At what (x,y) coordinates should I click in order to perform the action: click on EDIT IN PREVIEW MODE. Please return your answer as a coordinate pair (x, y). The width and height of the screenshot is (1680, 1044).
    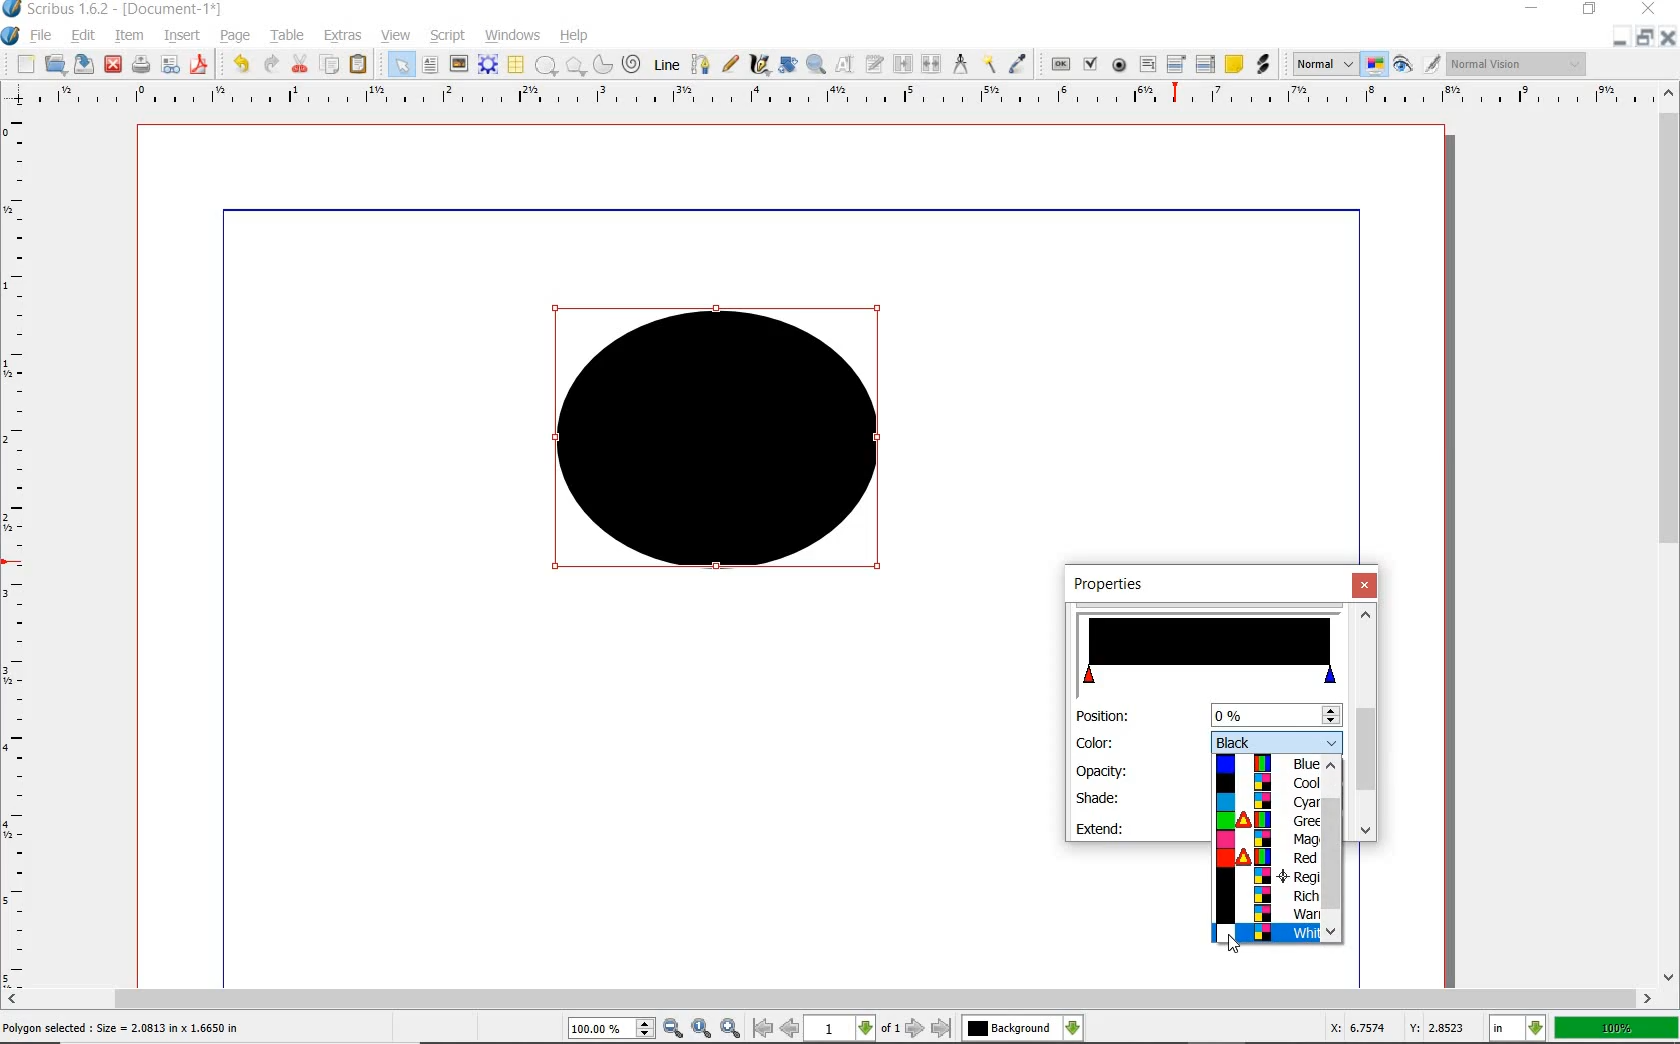
    Looking at the image, I should click on (1431, 63).